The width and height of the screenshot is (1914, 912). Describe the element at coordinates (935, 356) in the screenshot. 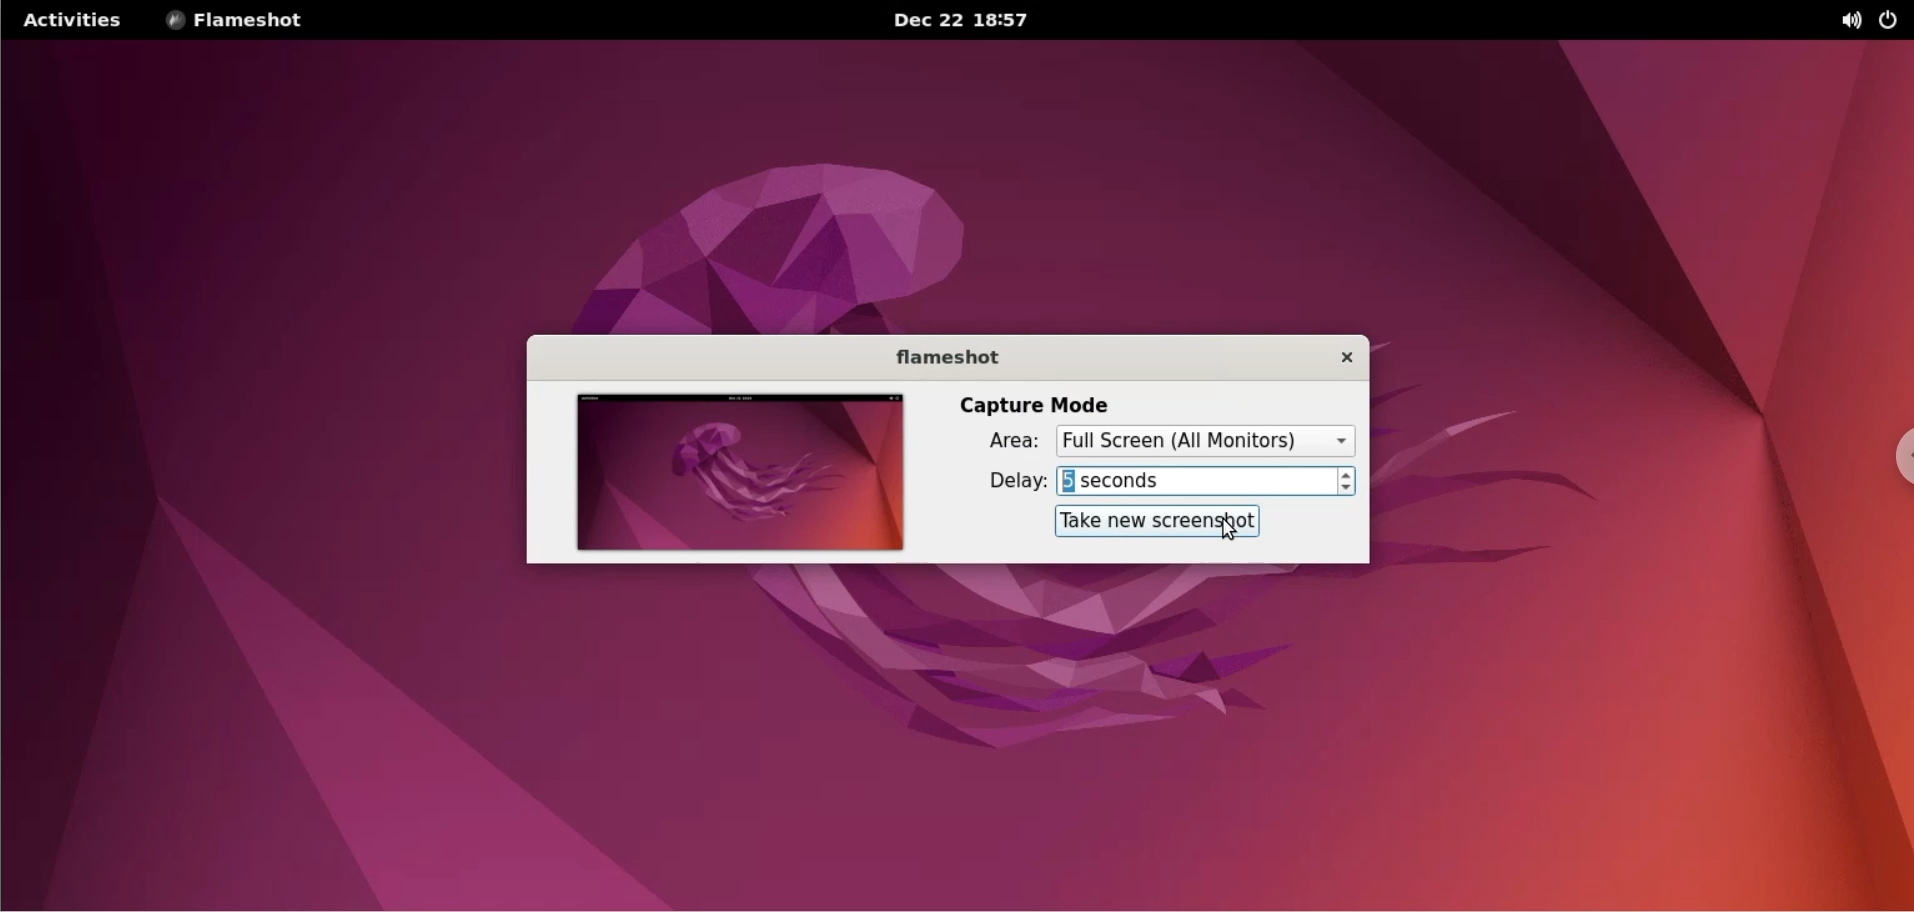

I see `flameshot ` at that location.